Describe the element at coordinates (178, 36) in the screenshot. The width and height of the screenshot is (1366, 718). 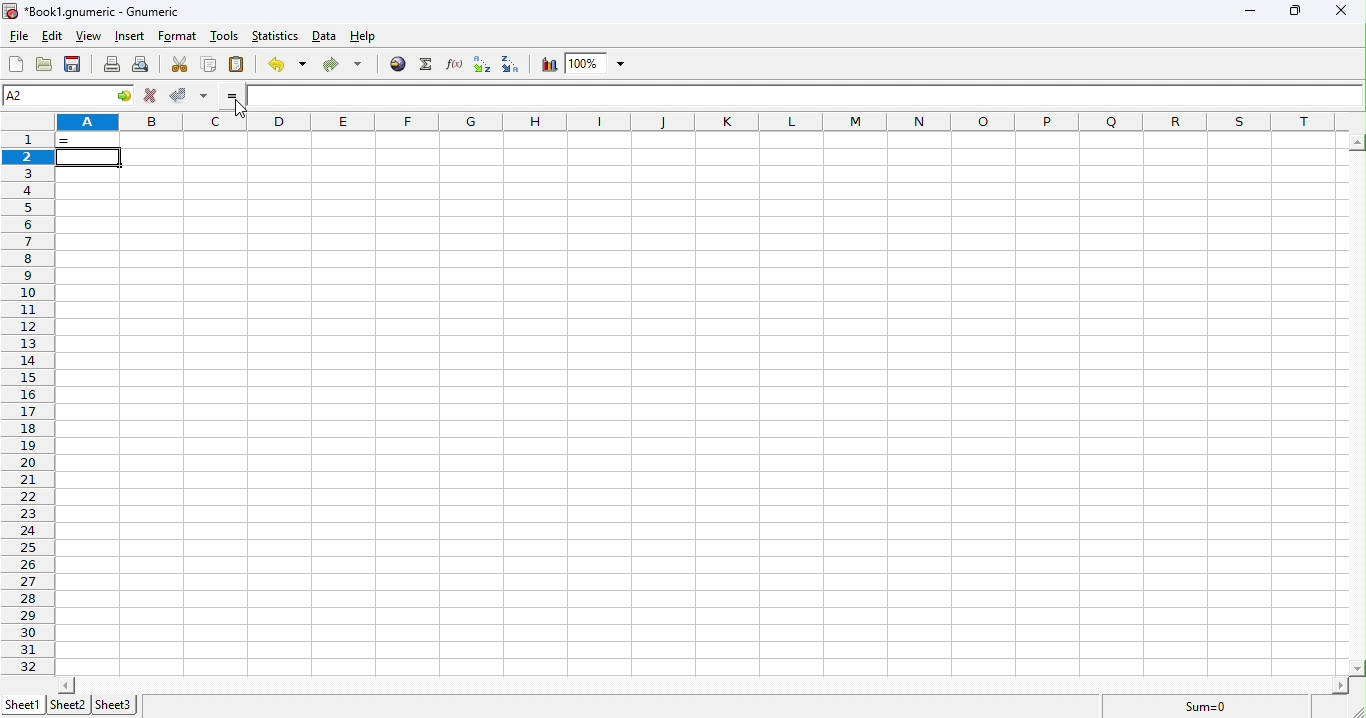
I see `format` at that location.